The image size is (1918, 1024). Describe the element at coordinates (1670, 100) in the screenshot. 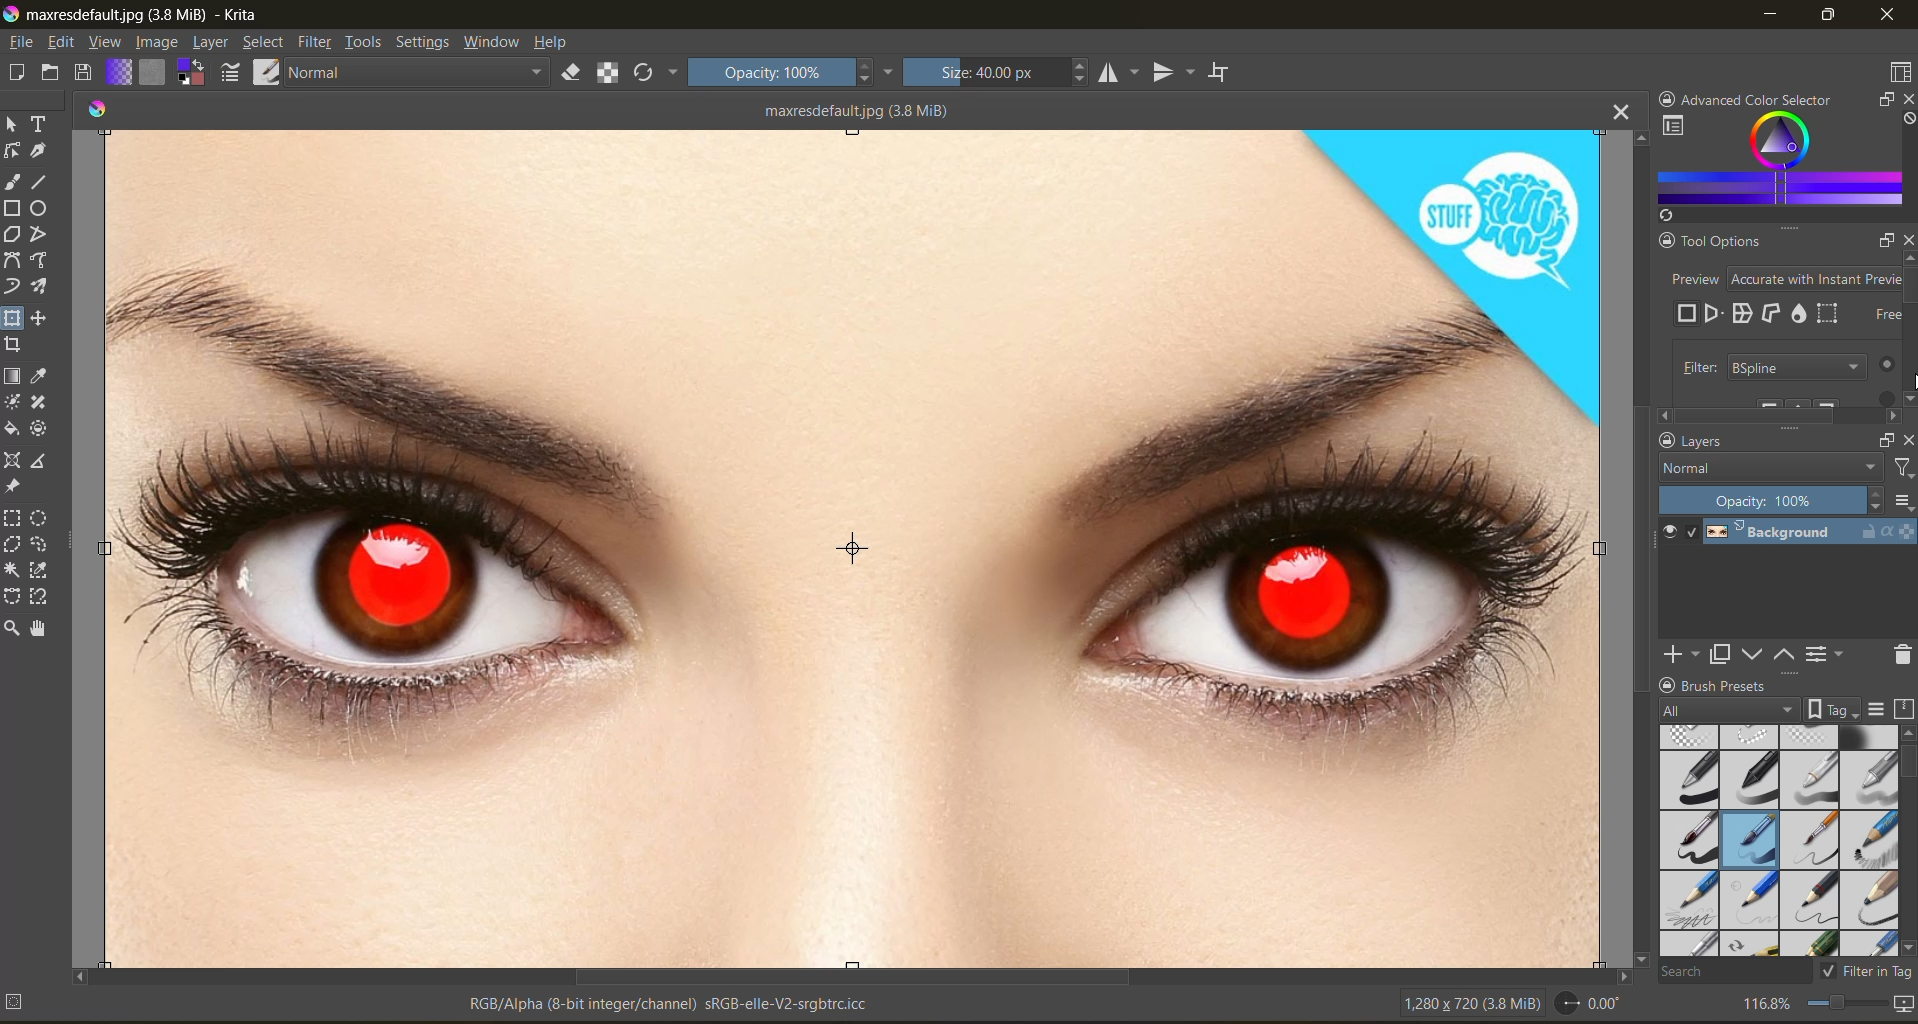

I see `lock docker` at that location.